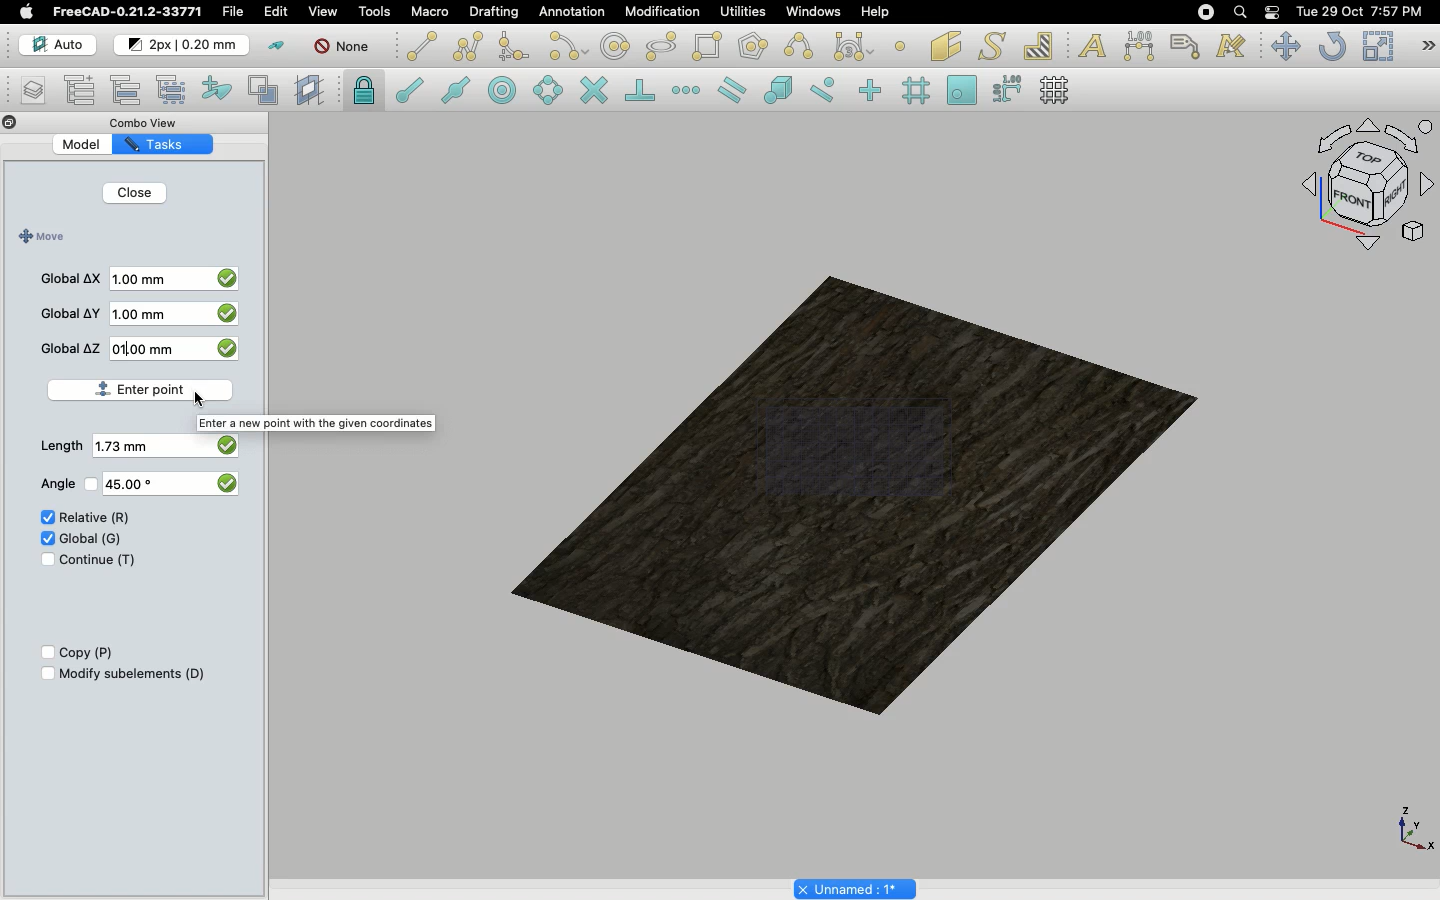 This screenshot has width=1440, height=900. Describe the element at coordinates (431, 12) in the screenshot. I see `Macro` at that location.